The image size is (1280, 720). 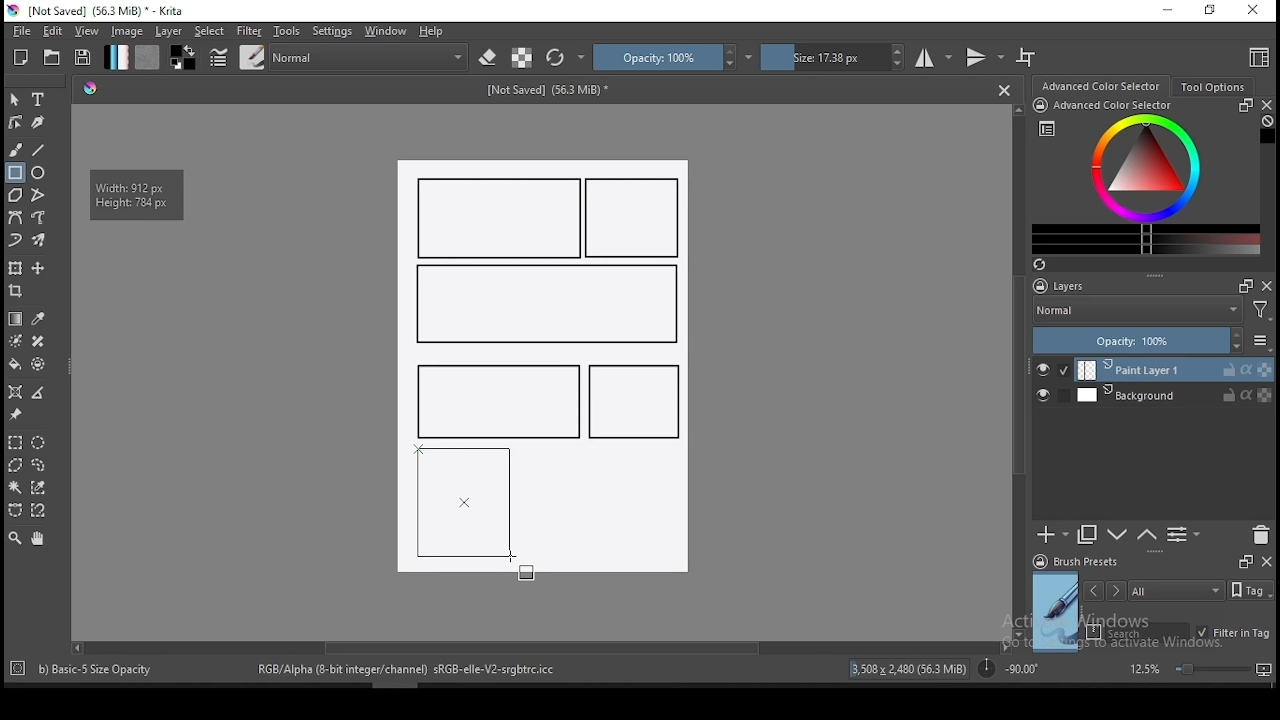 I want to click on crop tool, so click(x=18, y=293).